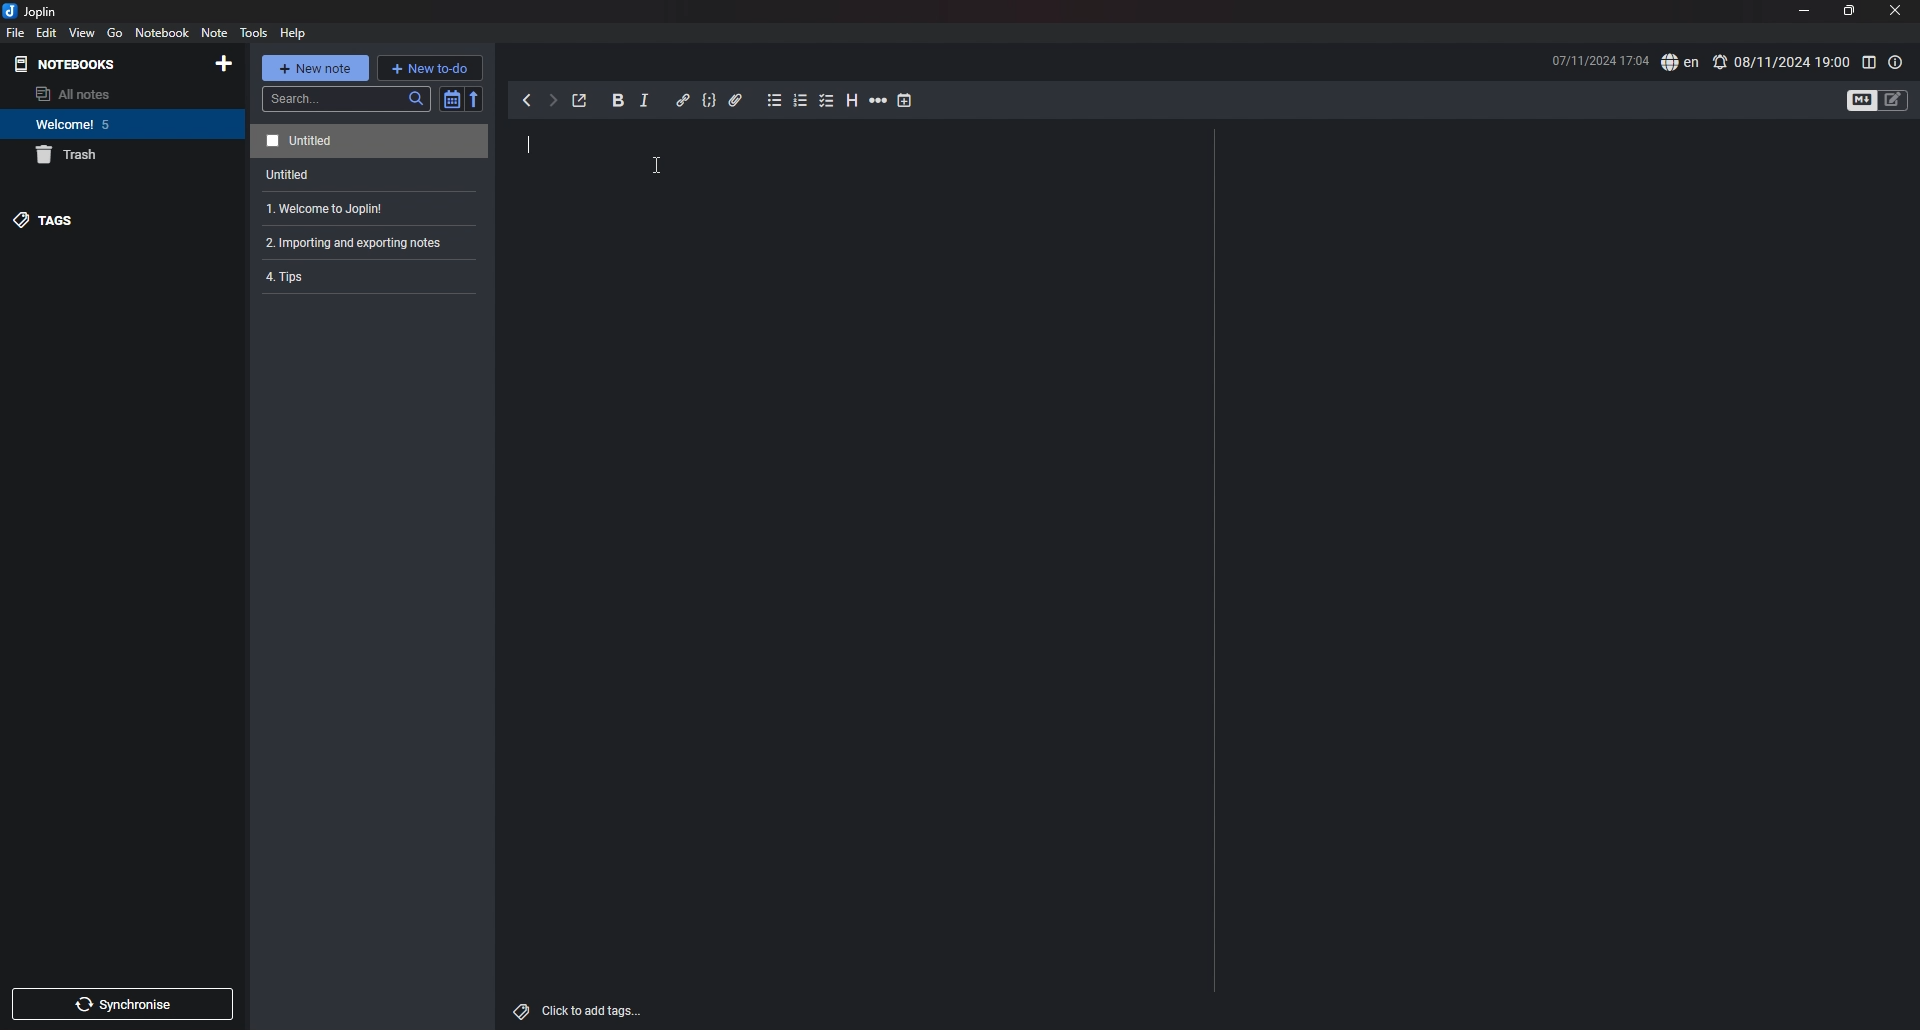  I want to click on note, so click(369, 243).